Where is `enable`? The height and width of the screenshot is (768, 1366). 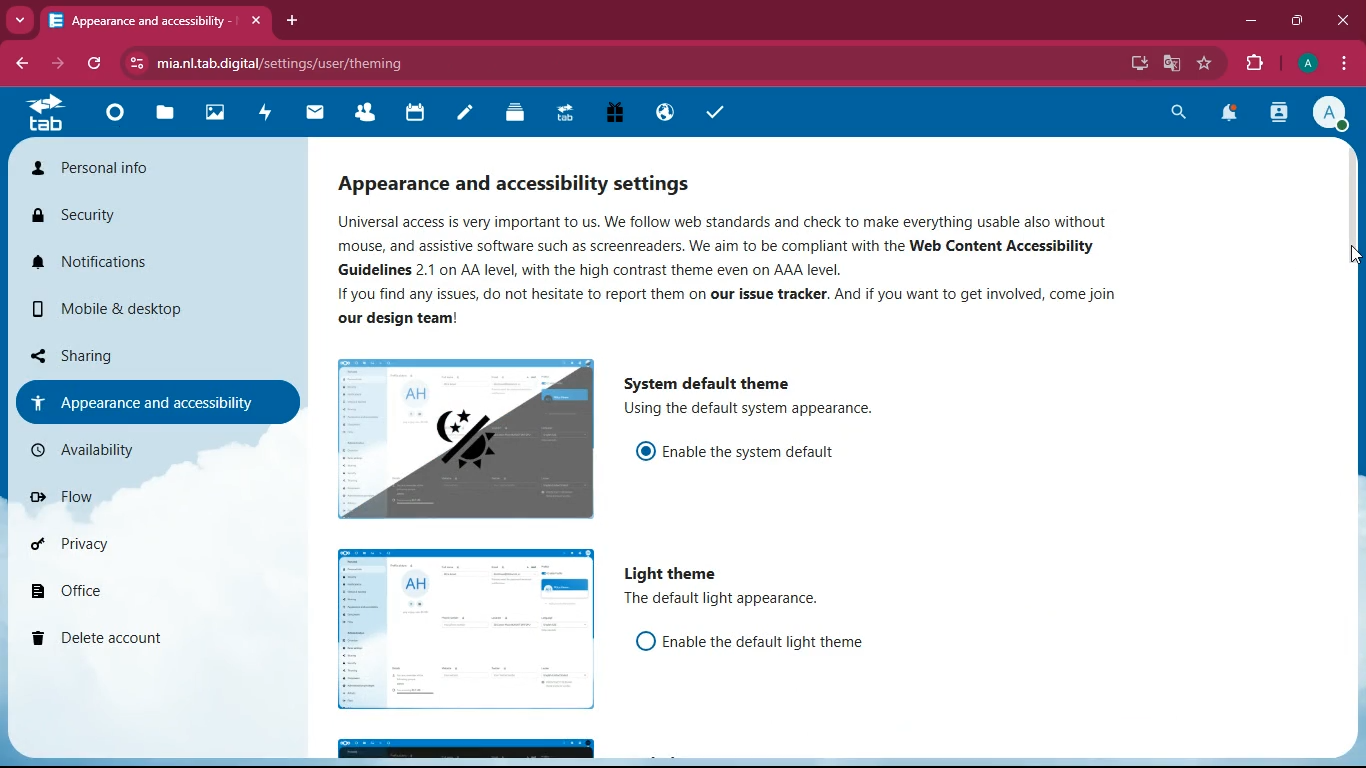 enable is located at coordinates (755, 451).